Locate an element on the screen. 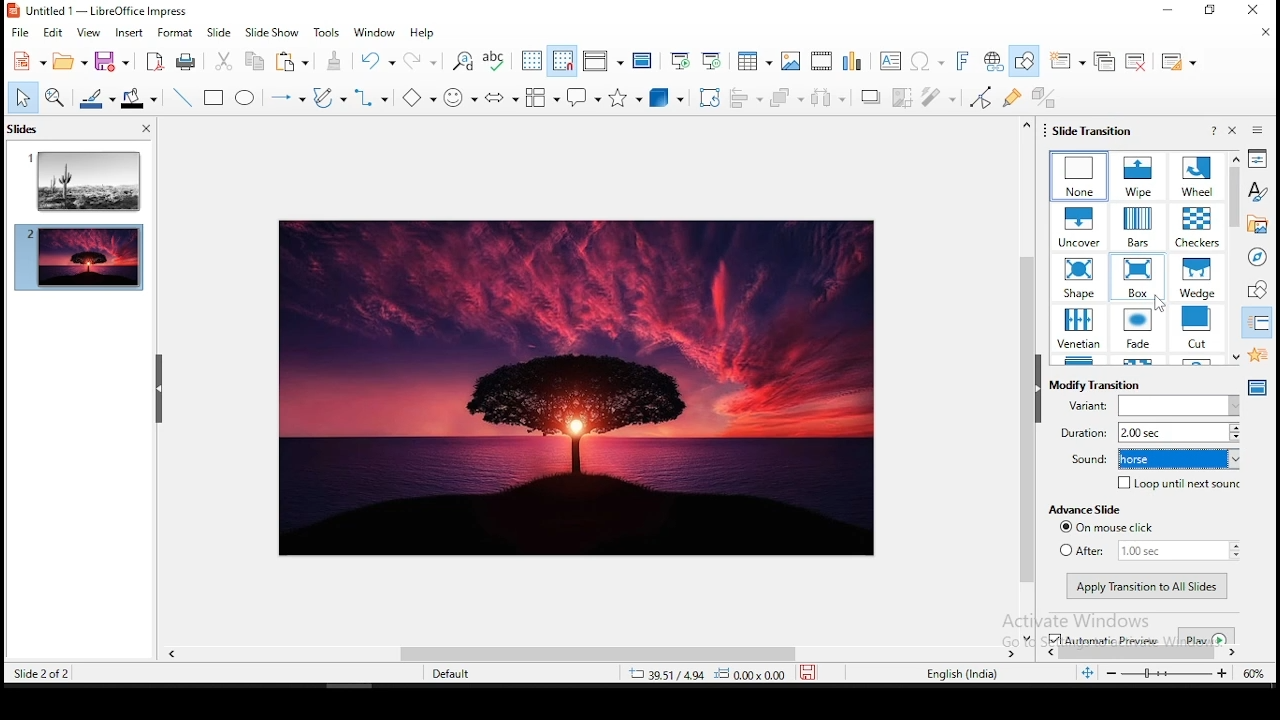 This screenshot has width=1280, height=720. Close is located at coordinates (1250, 12).